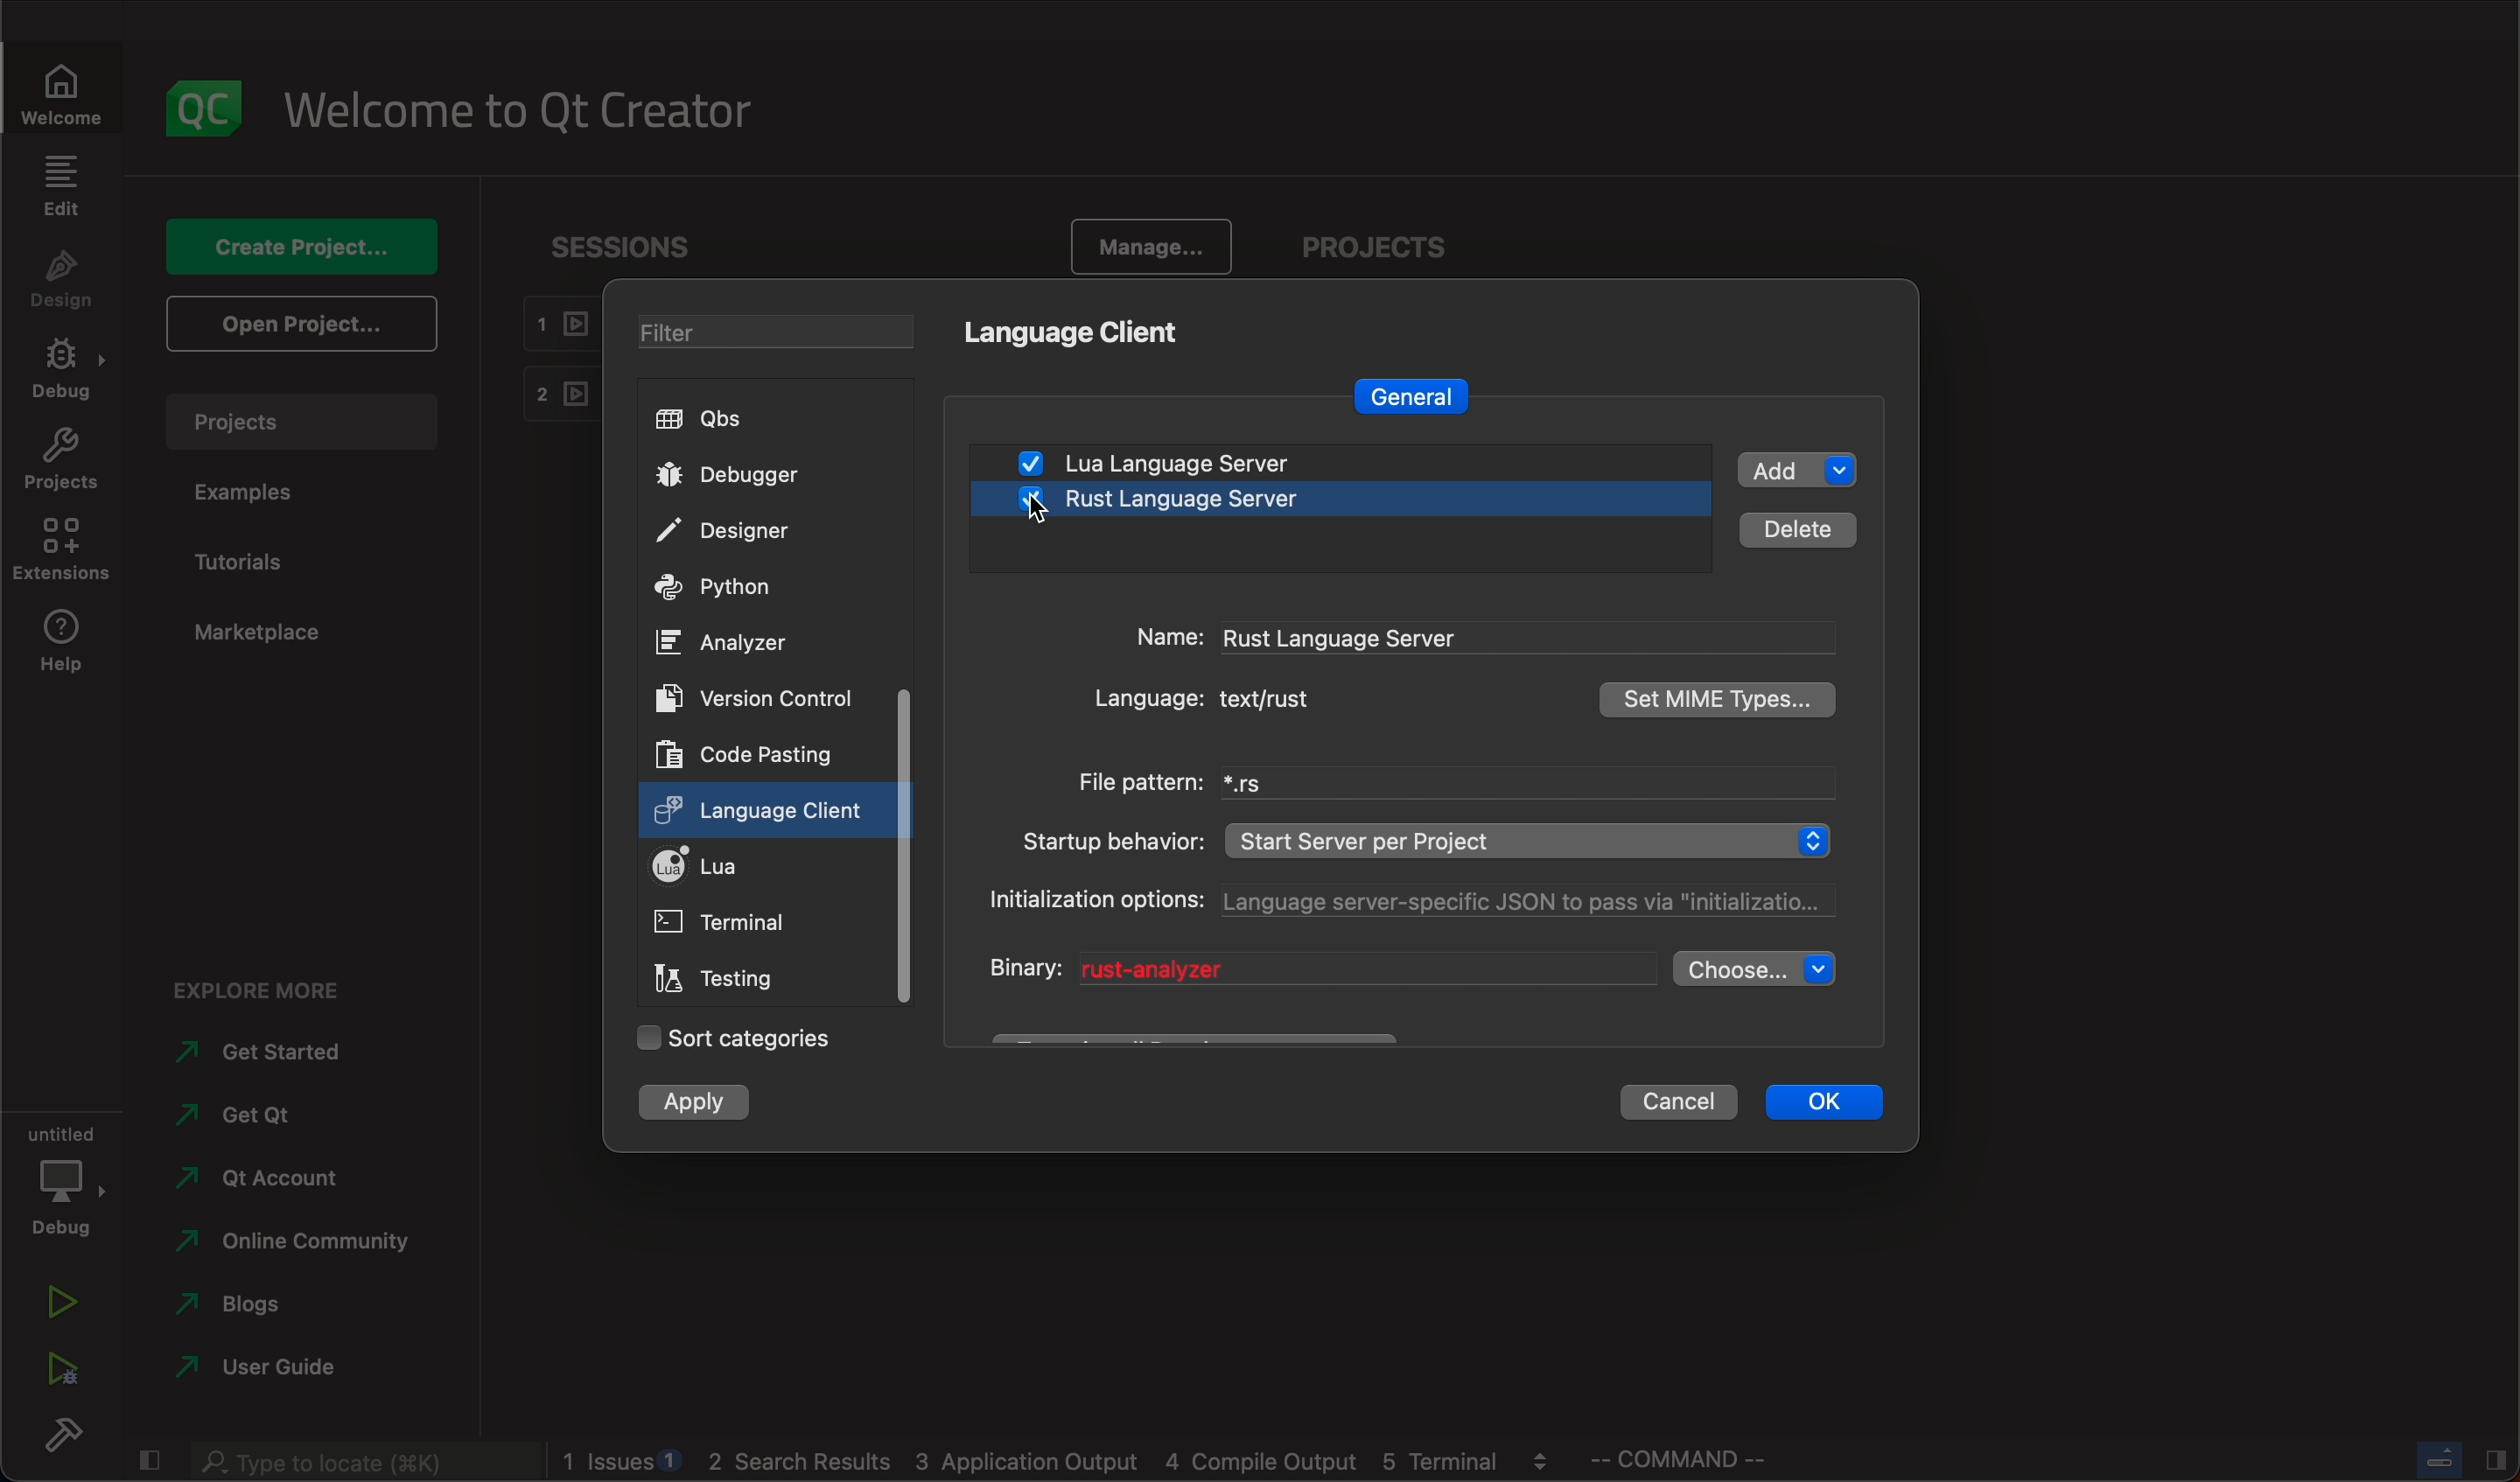  I want to click on create, so click(295, 250).